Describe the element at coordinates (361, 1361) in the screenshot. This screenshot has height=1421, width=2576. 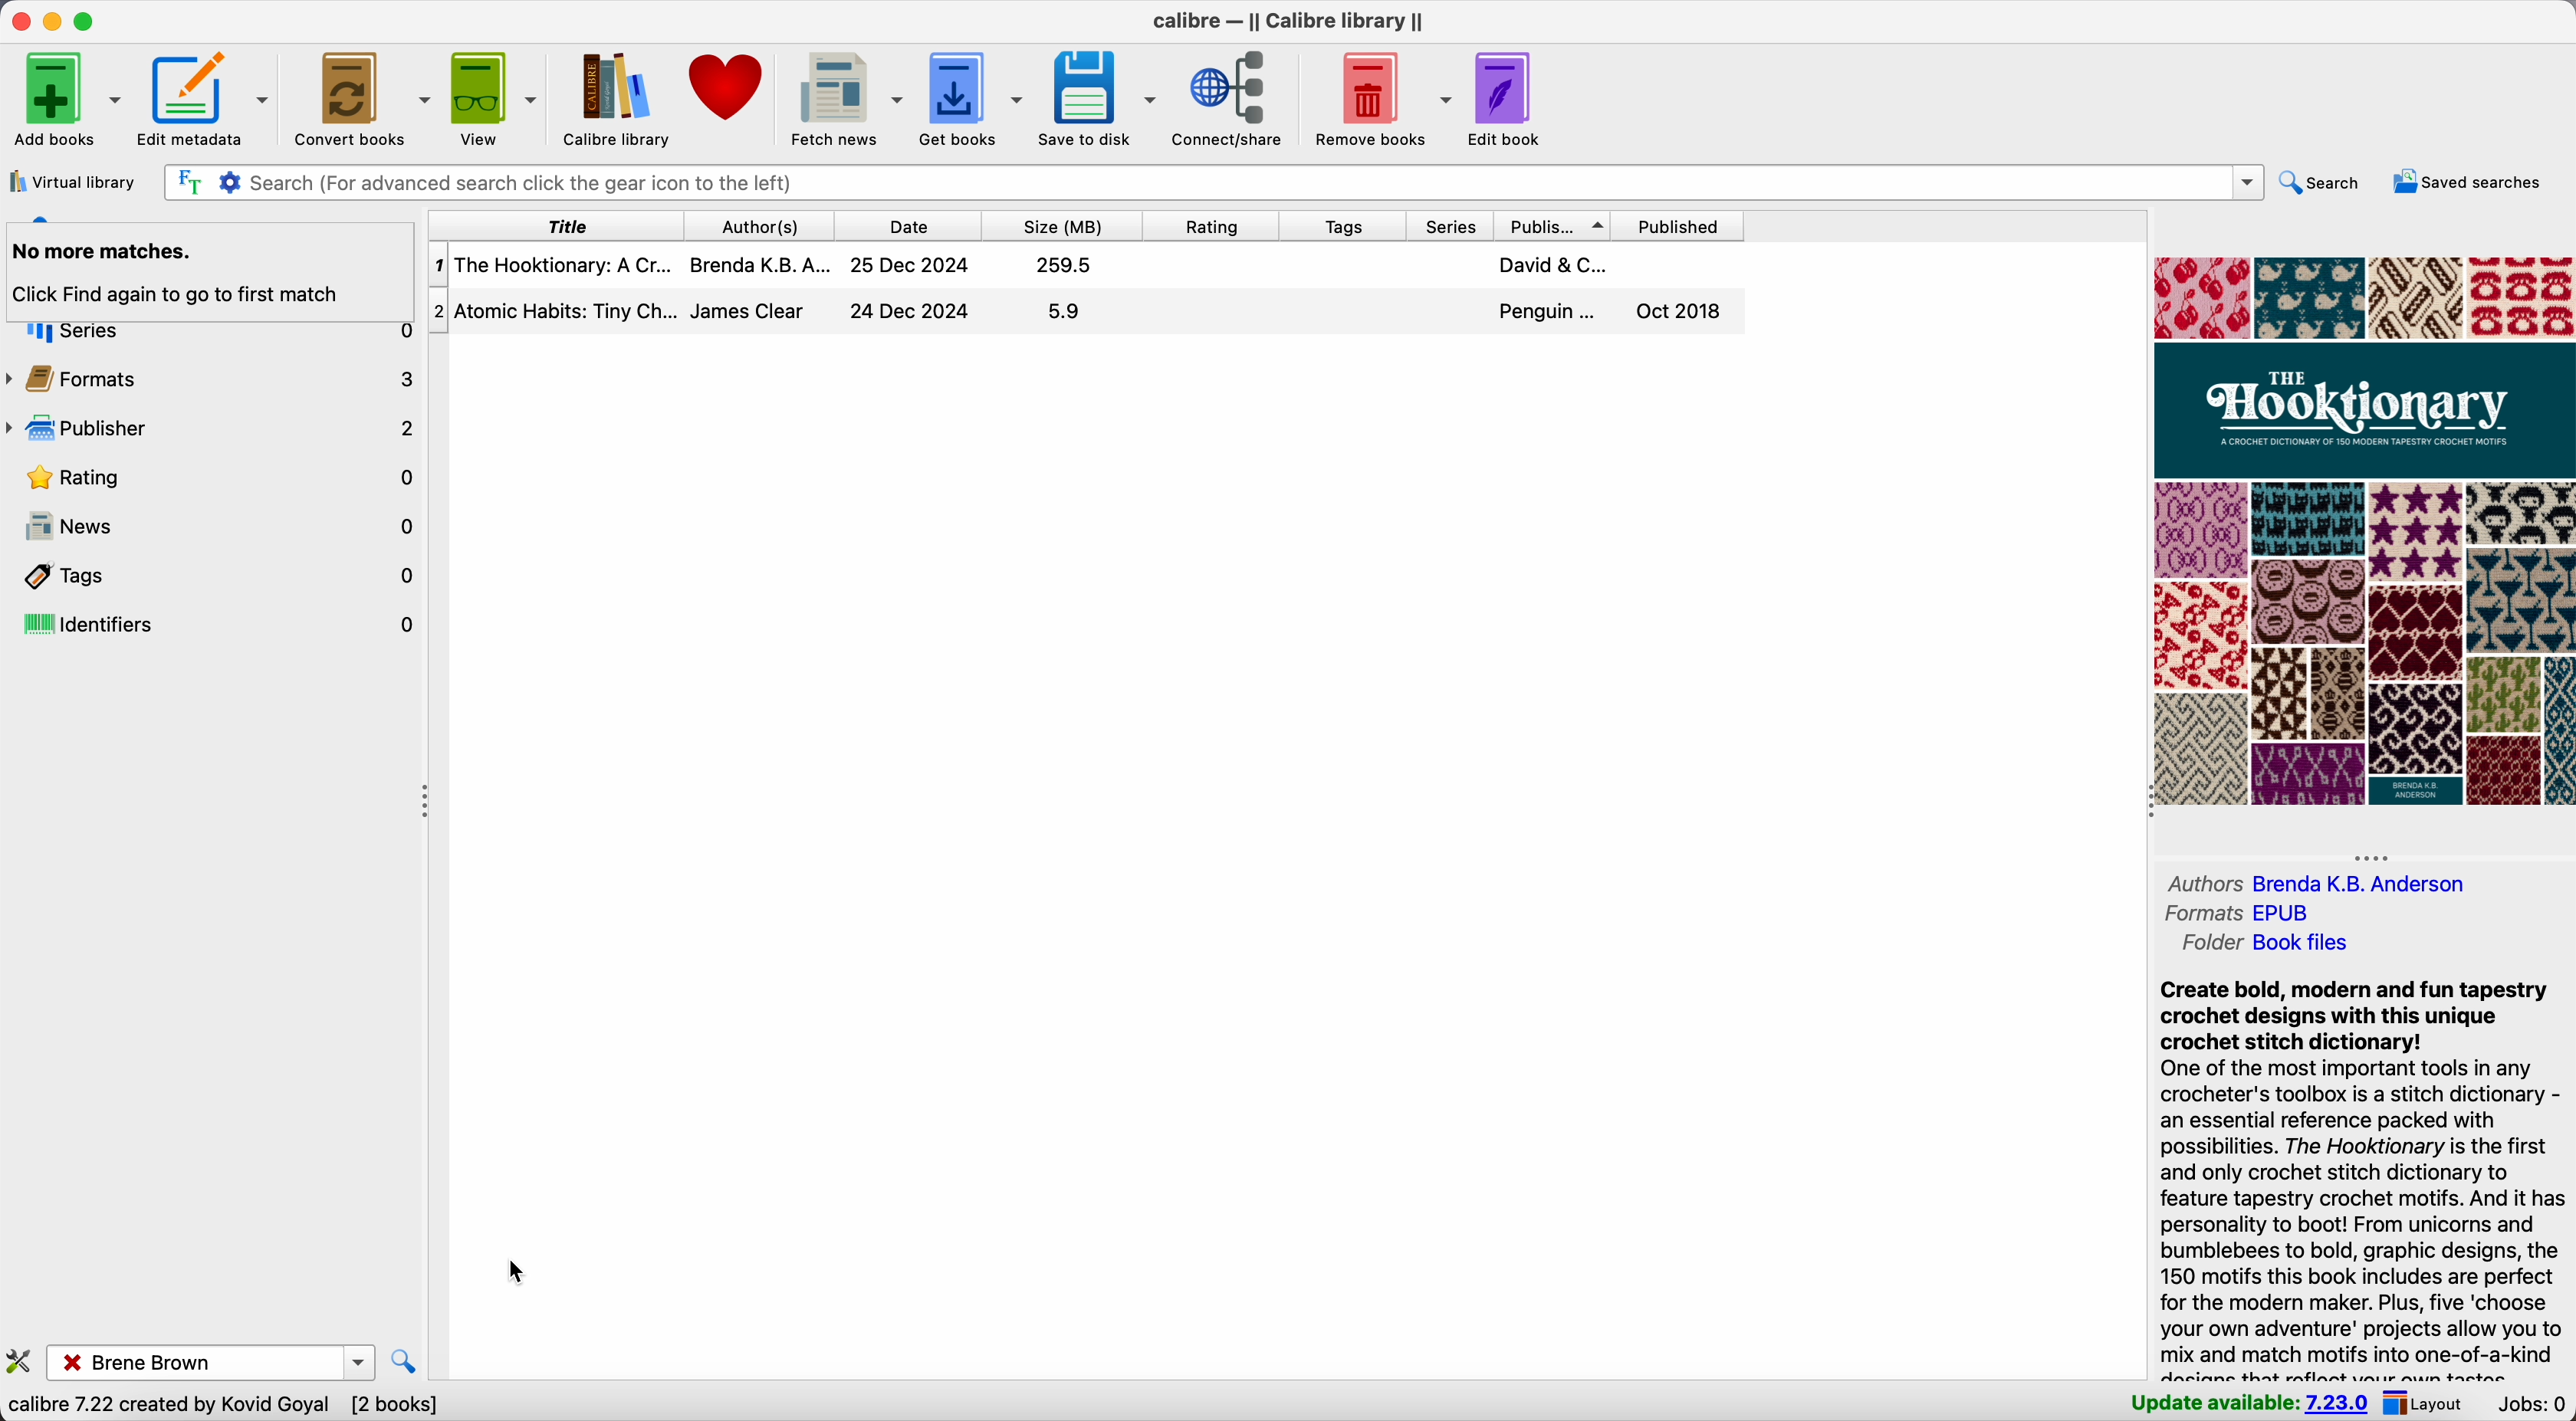
I see `options` at that location.